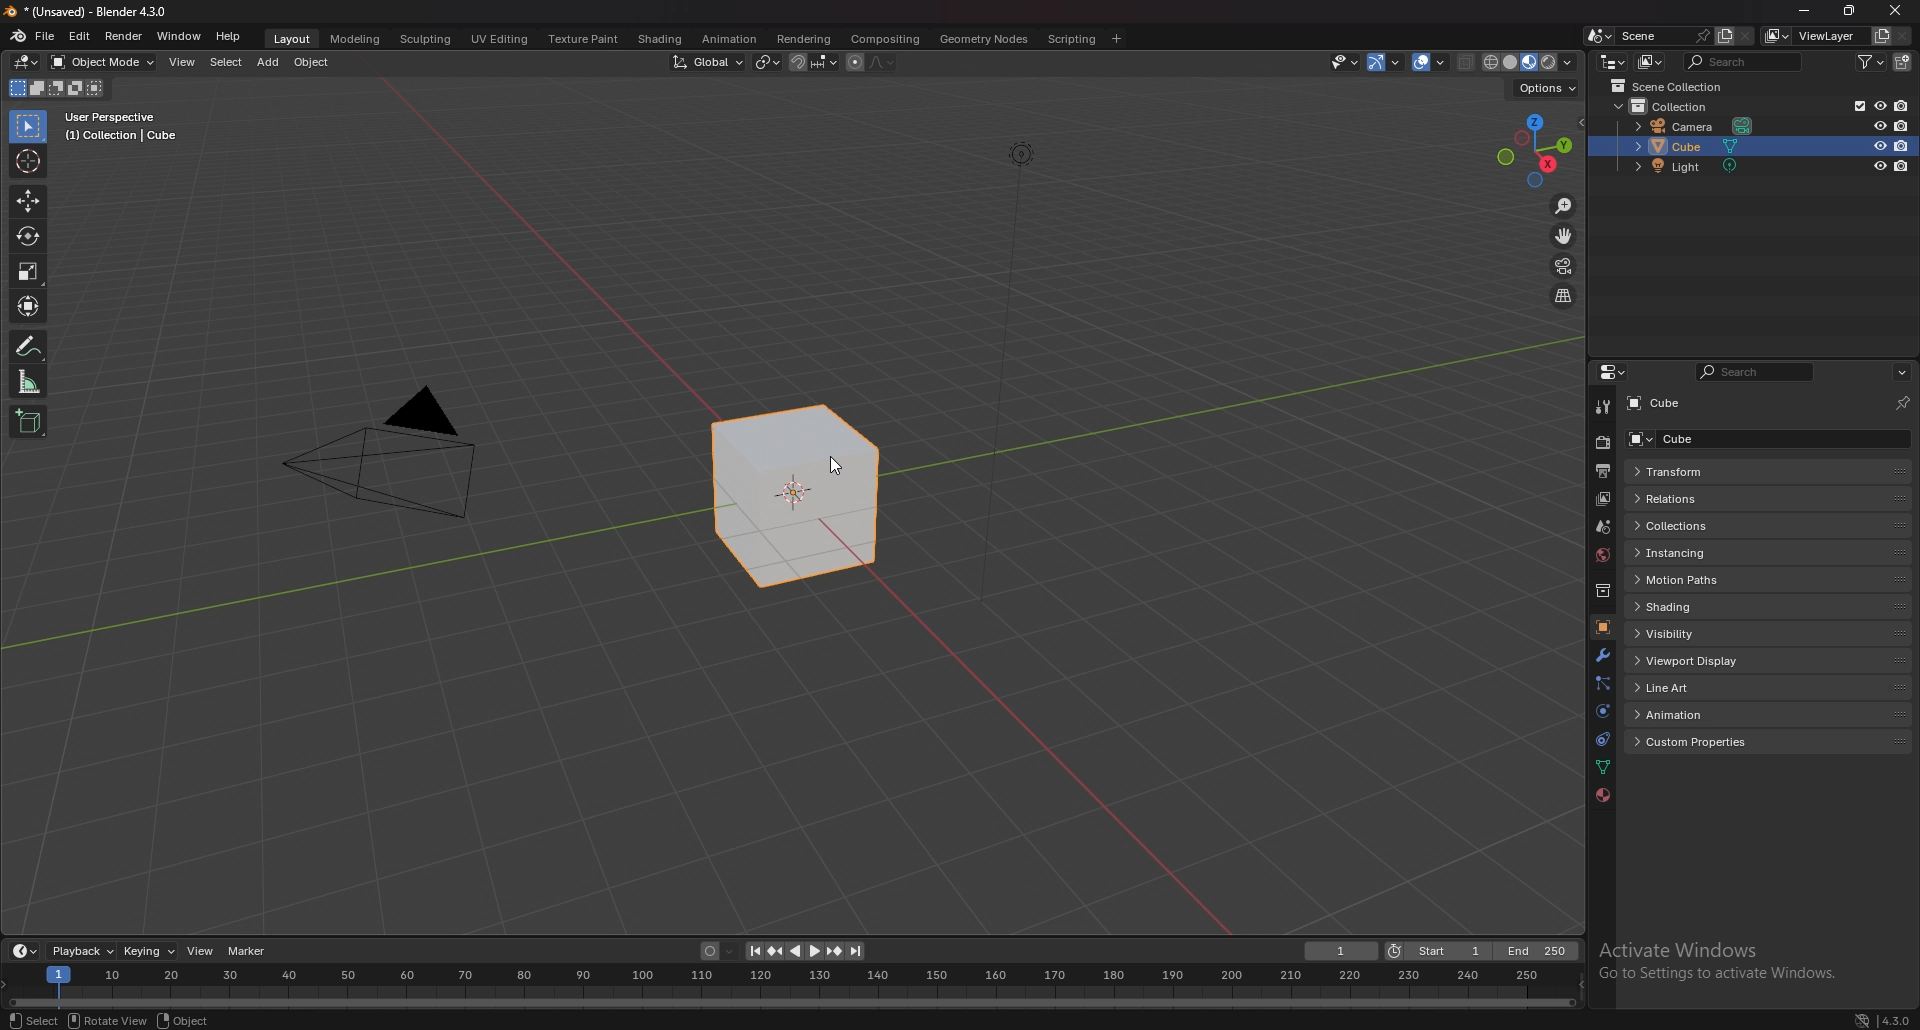  Describe the element at coordinates (1902, 145) in the screenshot. I see `disable in renders` at that location.